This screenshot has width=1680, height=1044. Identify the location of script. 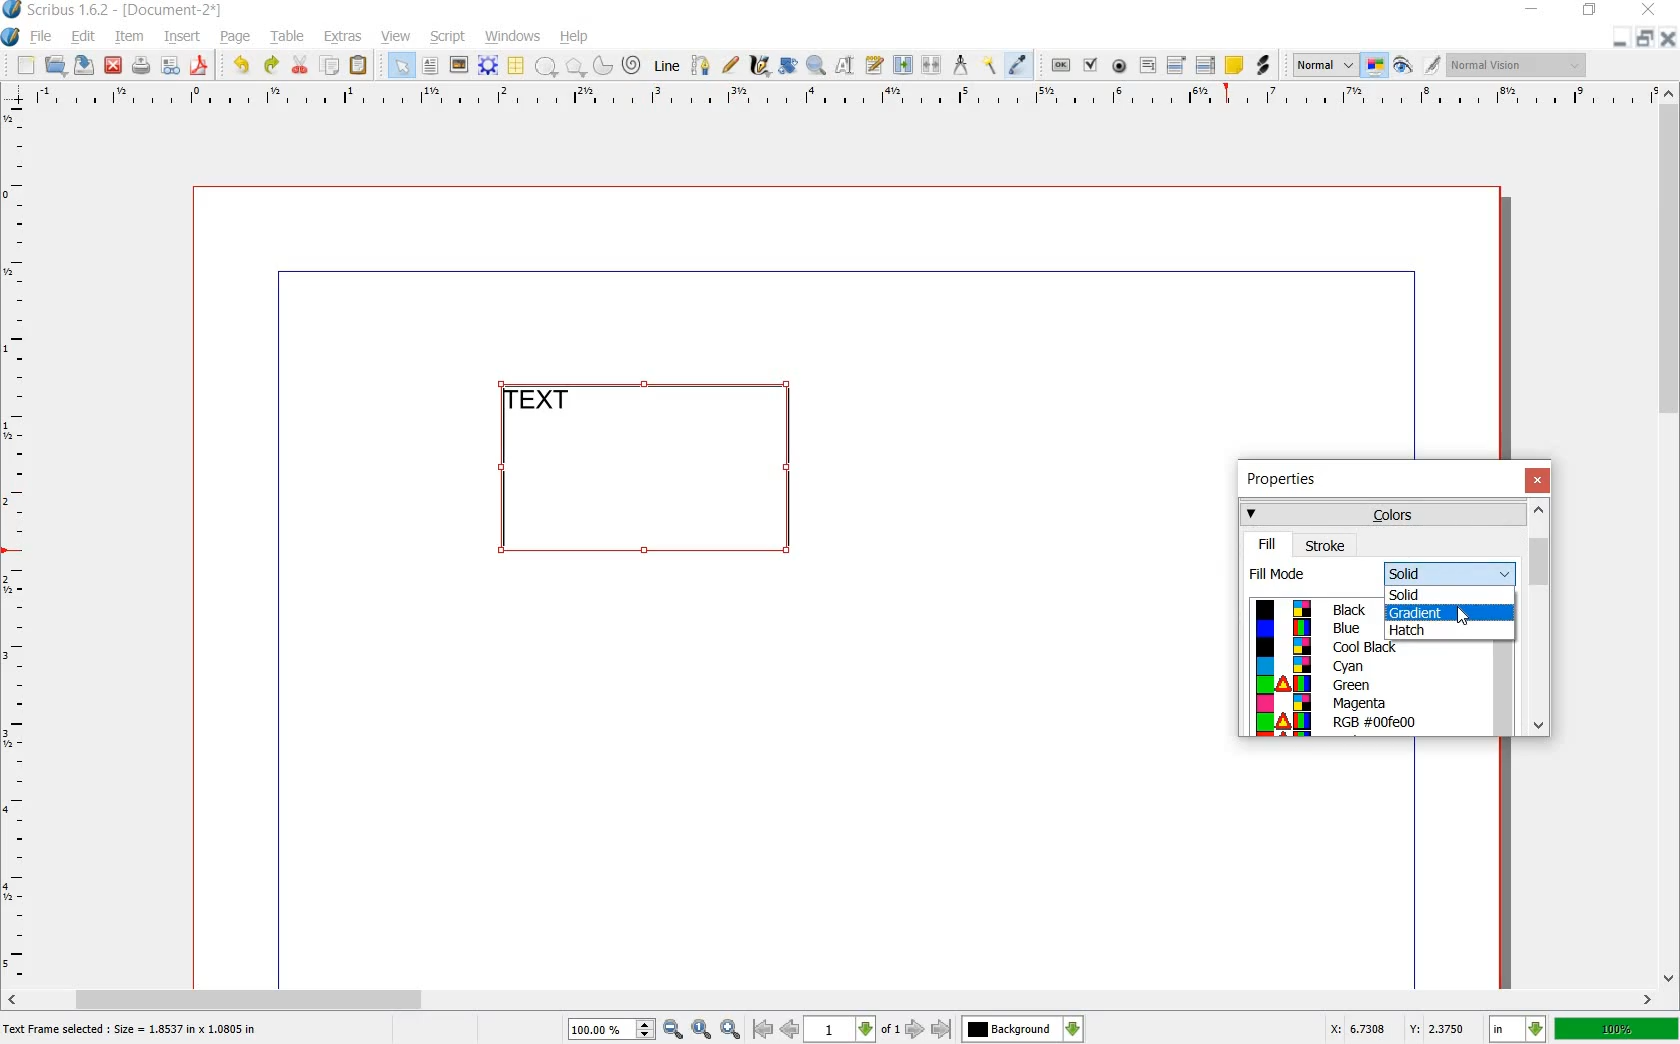
(449, 37).